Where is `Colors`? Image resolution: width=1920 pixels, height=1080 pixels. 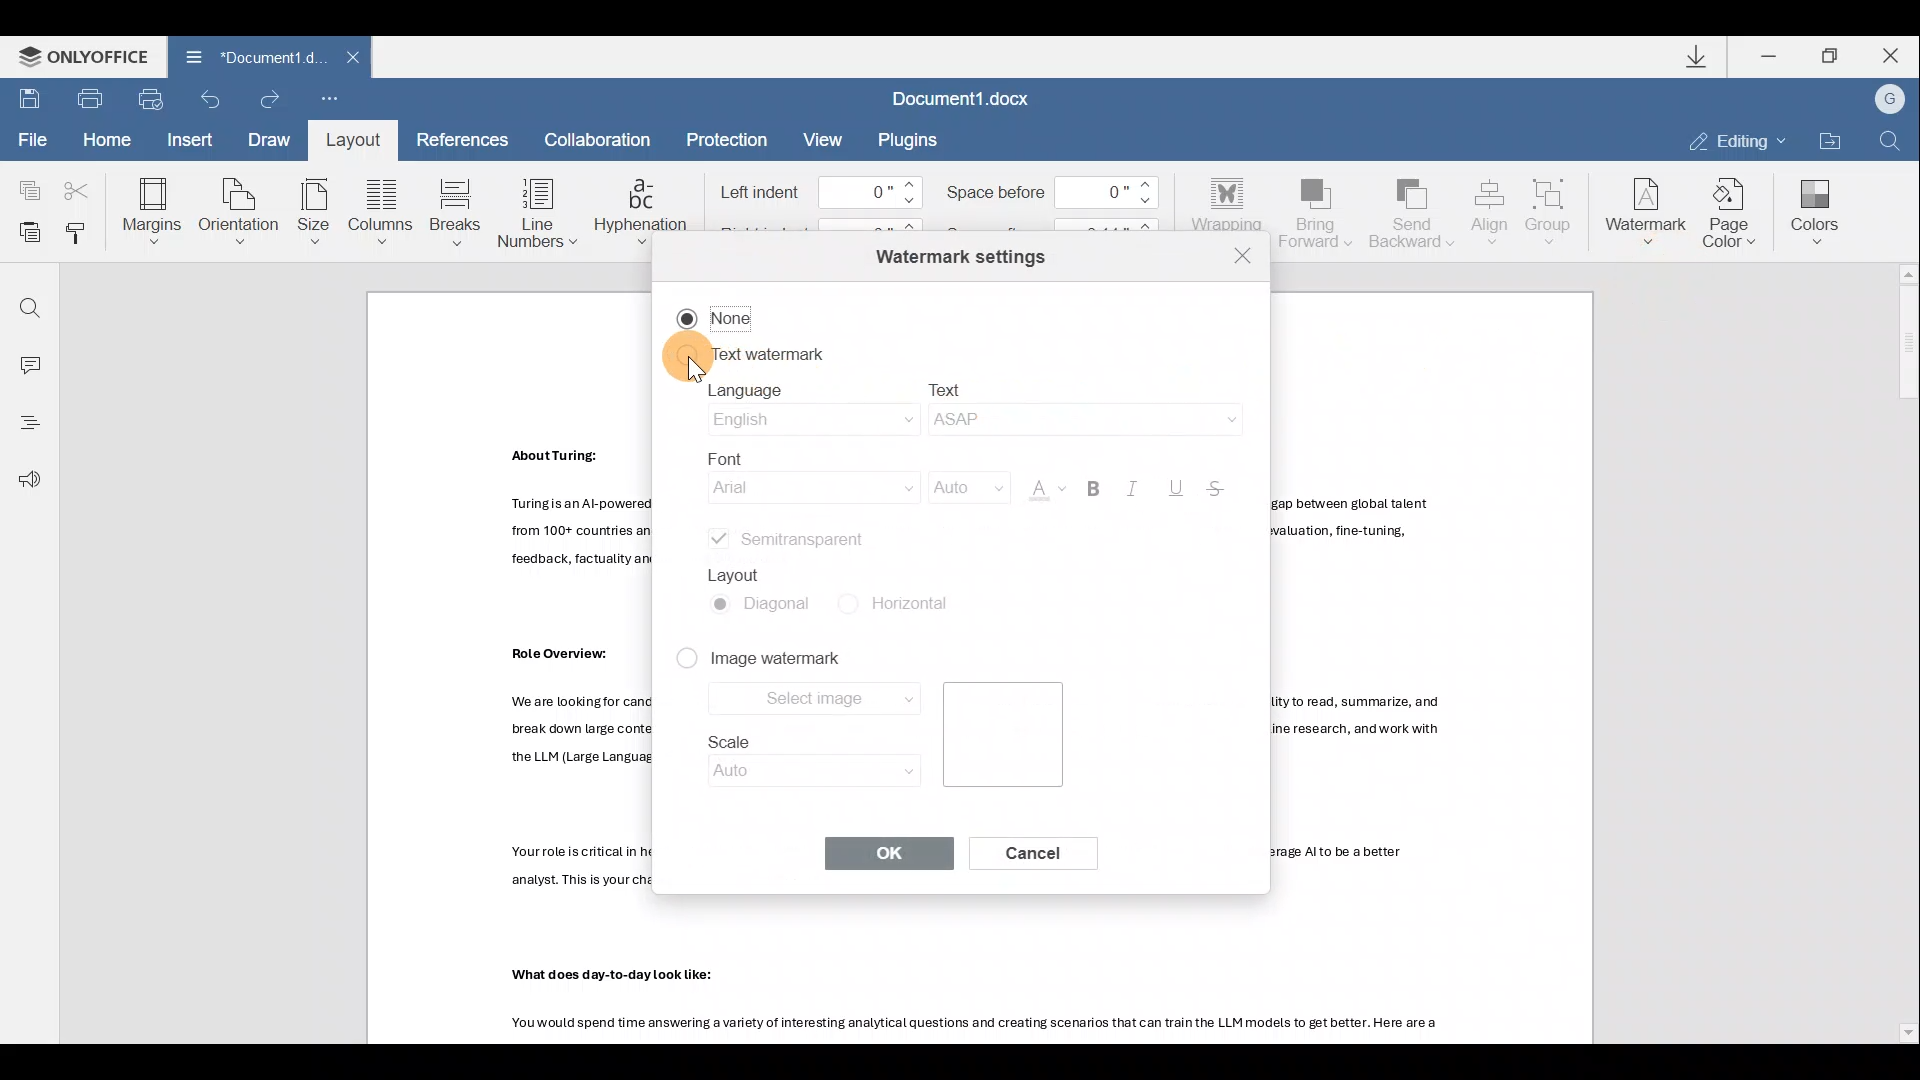 Colors is located at coordinates (1813, 213).